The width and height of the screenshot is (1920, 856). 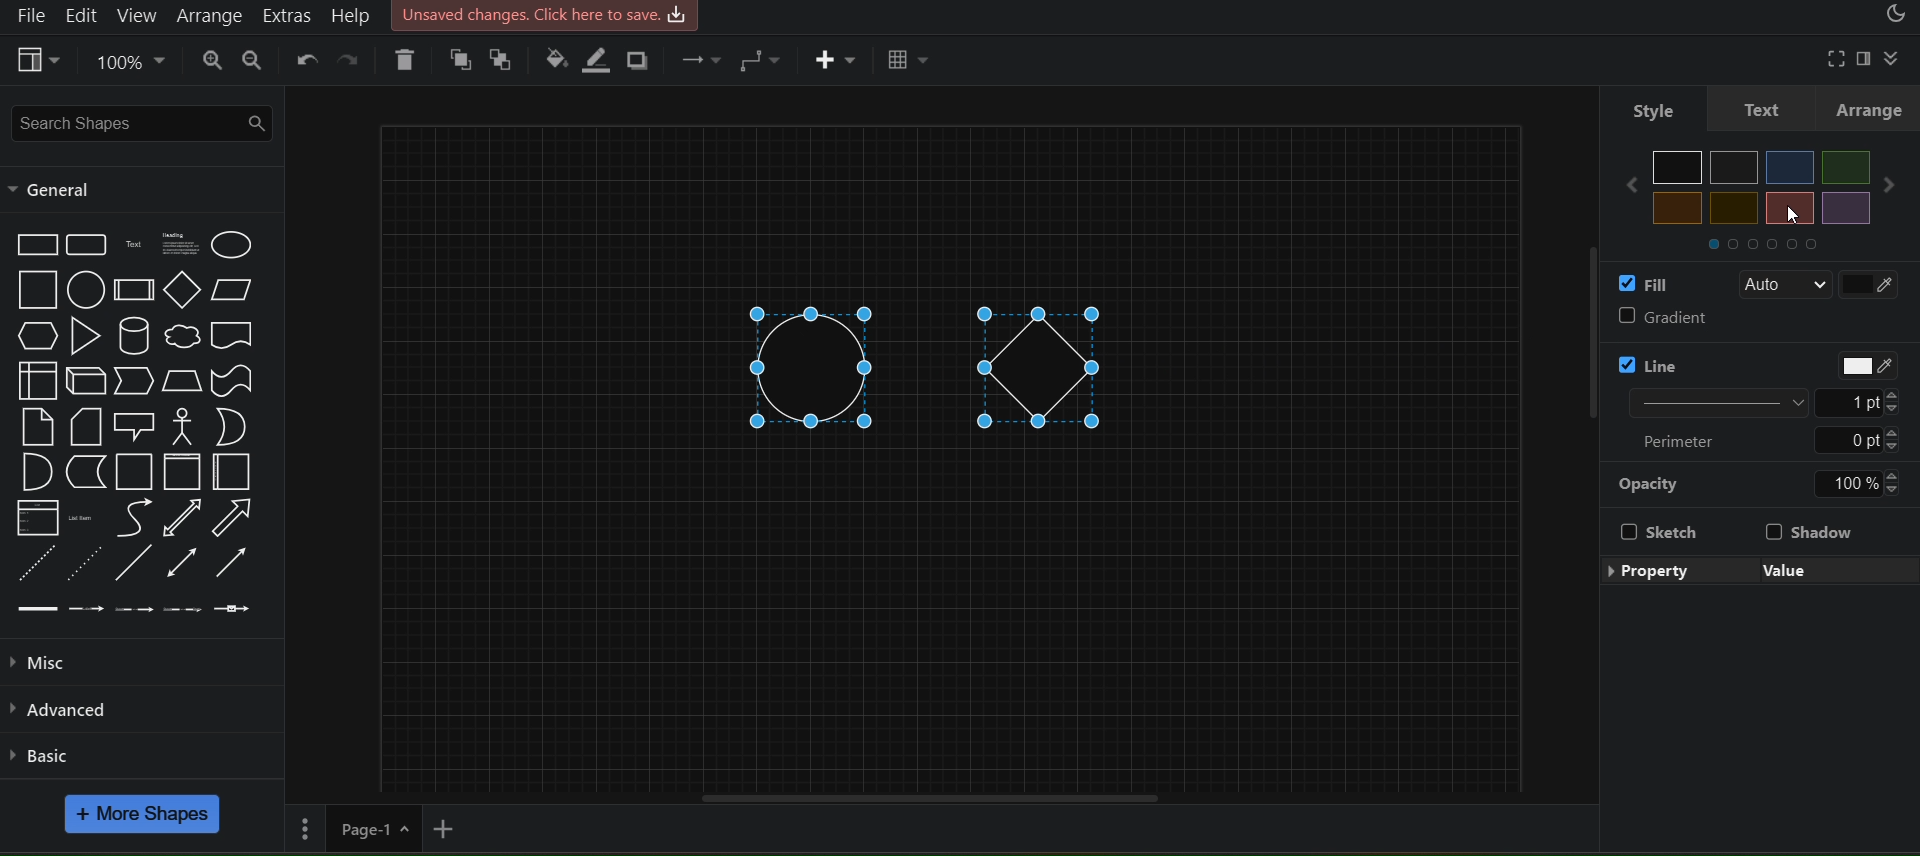 I want to click on , so click(x=1737, y=166).